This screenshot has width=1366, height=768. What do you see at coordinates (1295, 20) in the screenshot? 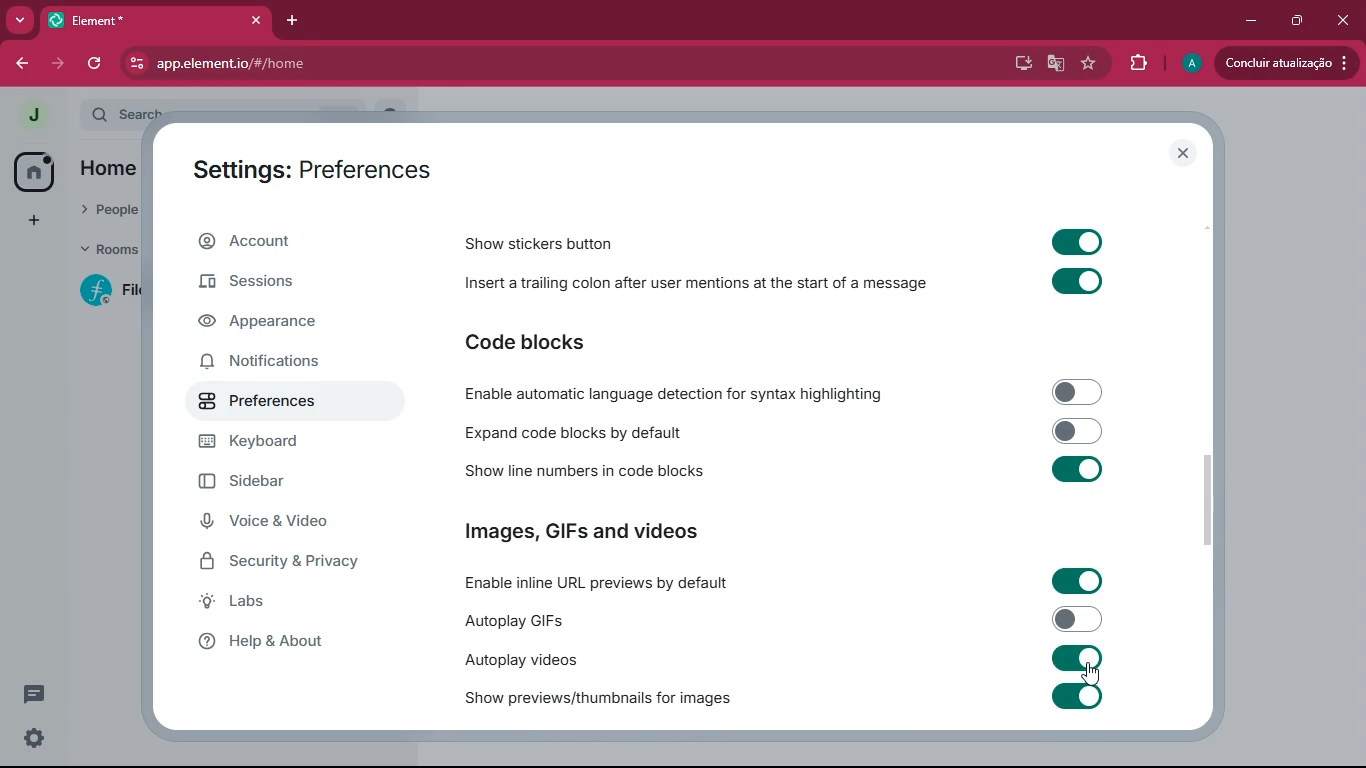
I see `restore down` at bounding box center [1295, 20].